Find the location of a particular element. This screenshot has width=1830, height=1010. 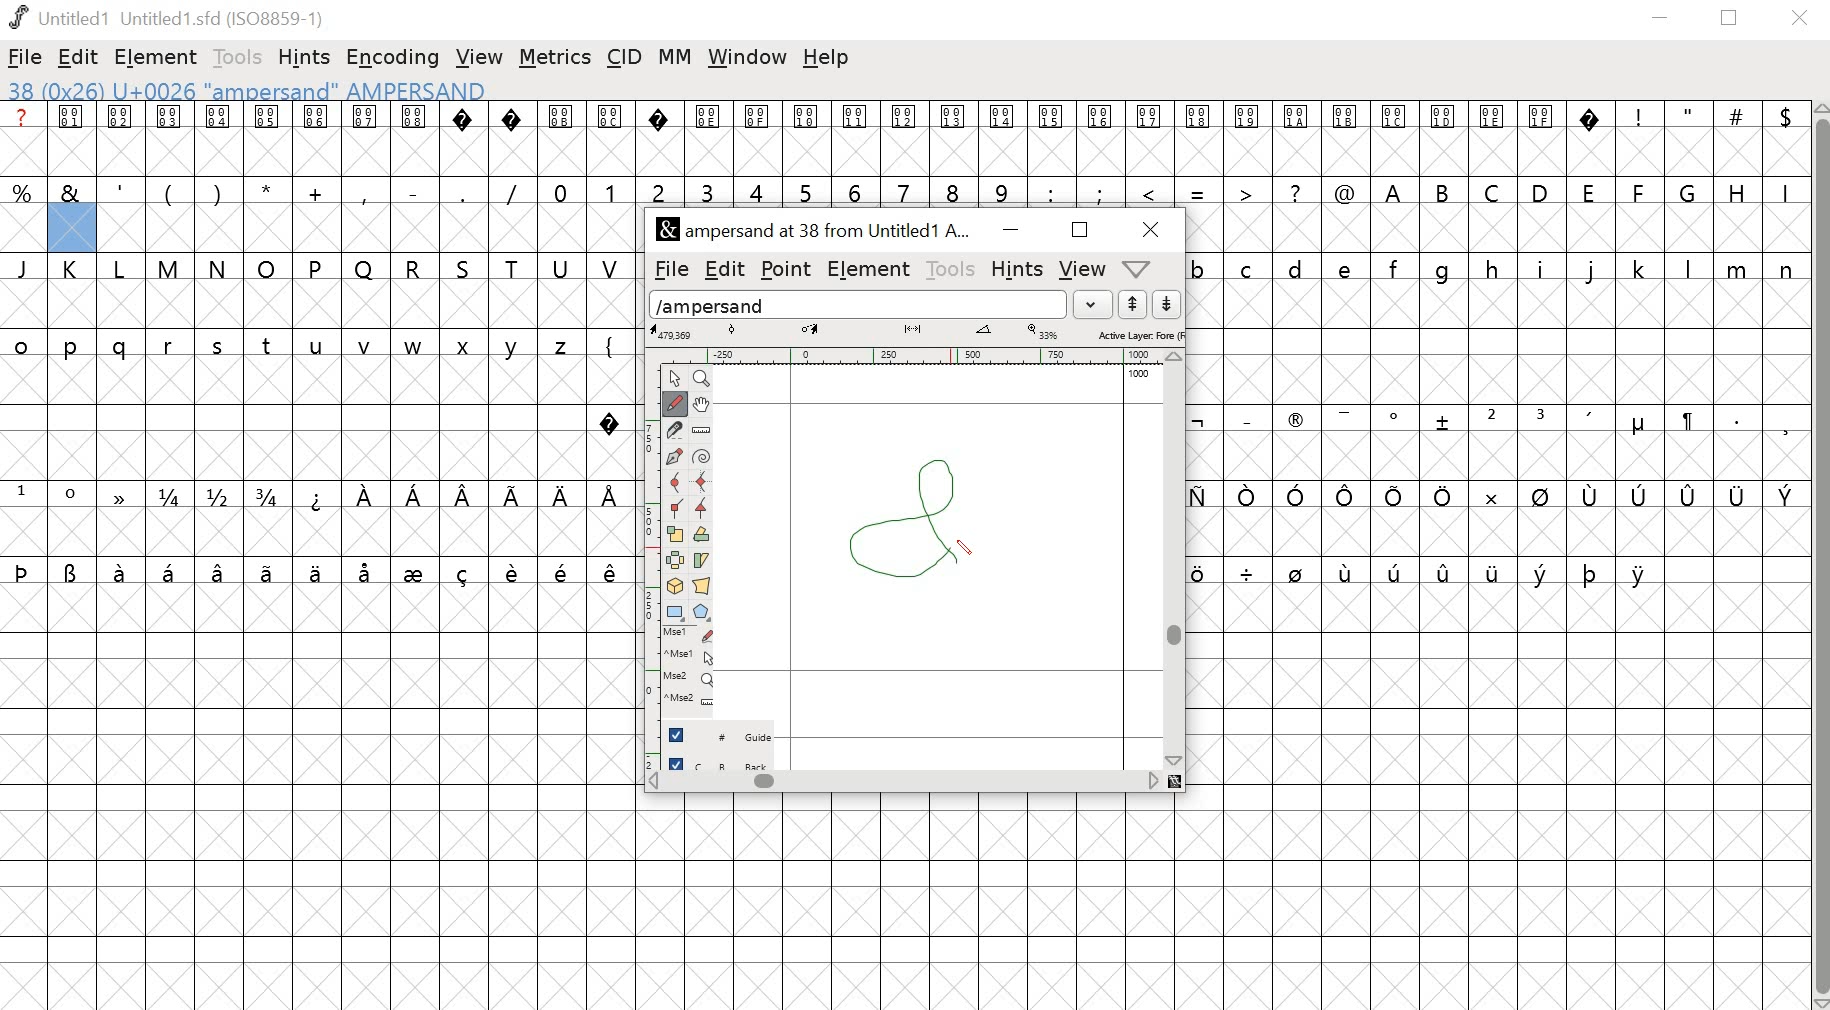

y is located at coordinates (516, 346).